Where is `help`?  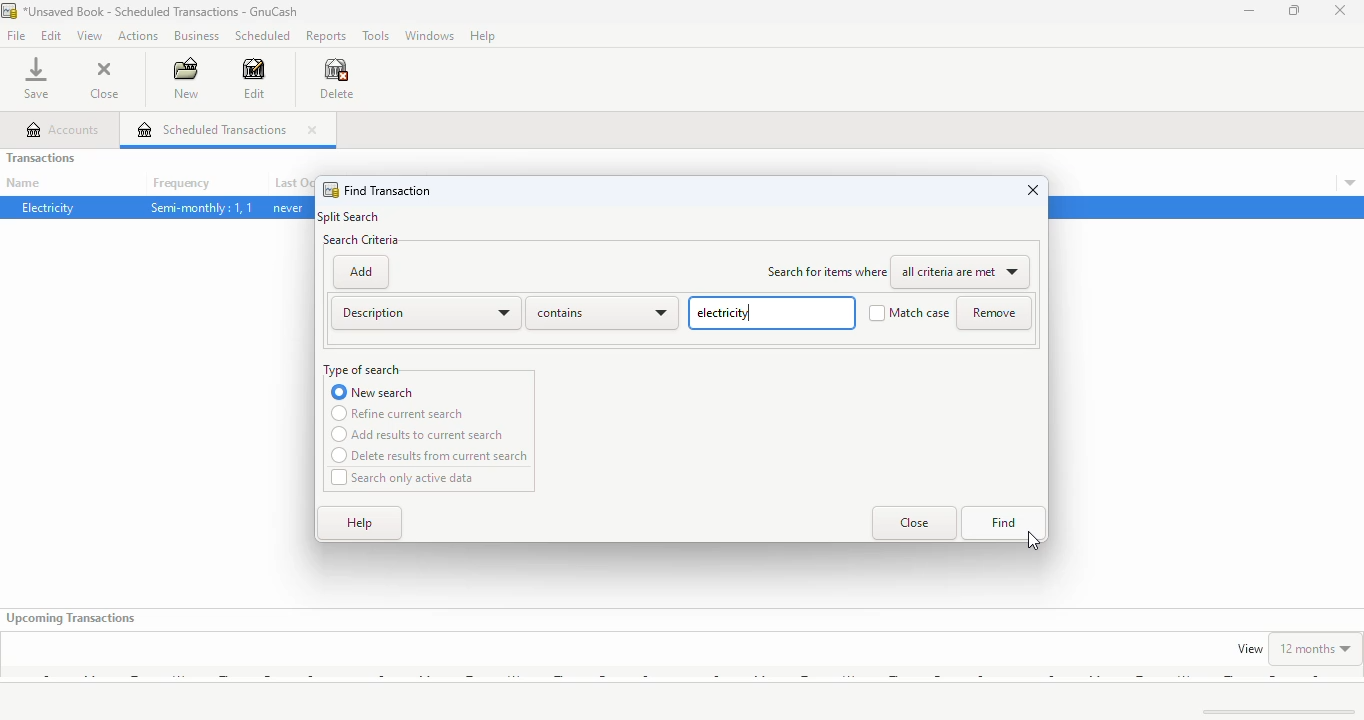
help is located at coordinates (483, 36).